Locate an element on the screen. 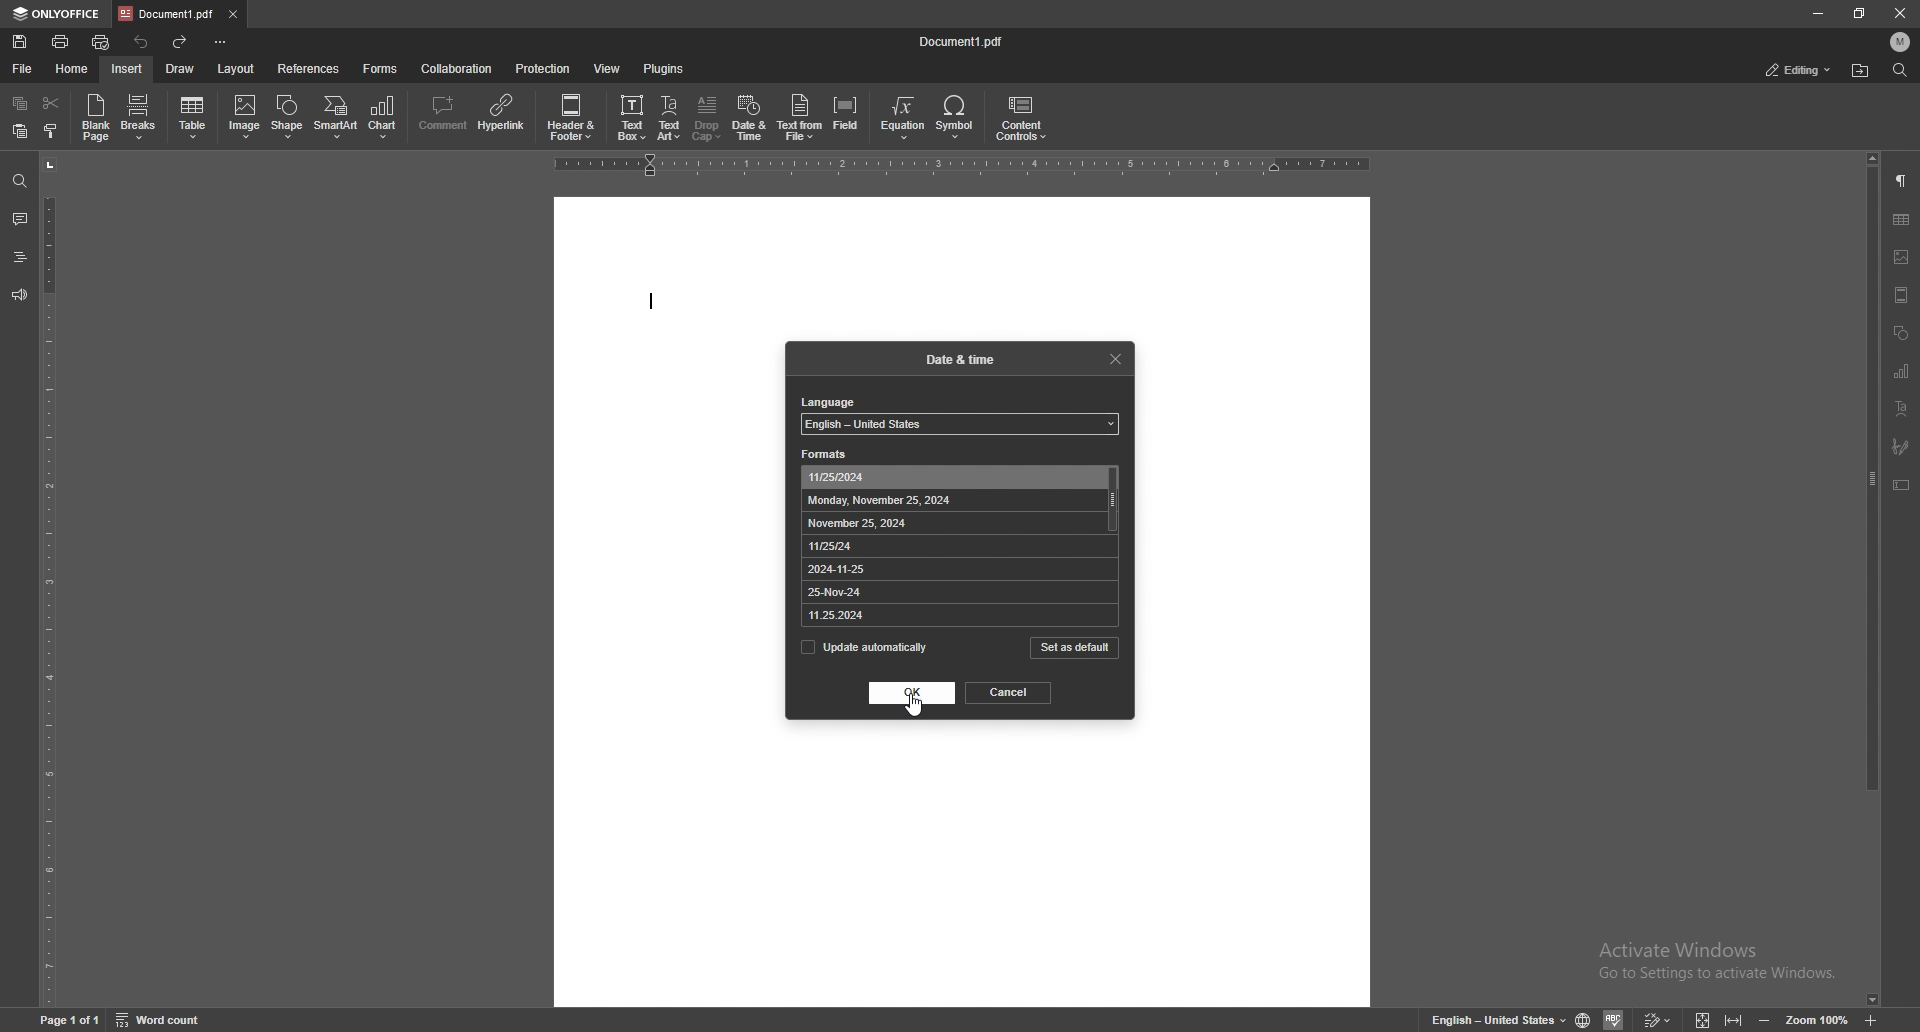 The image size is (1920, 1032). feedback is located at coordinates (19, 295).